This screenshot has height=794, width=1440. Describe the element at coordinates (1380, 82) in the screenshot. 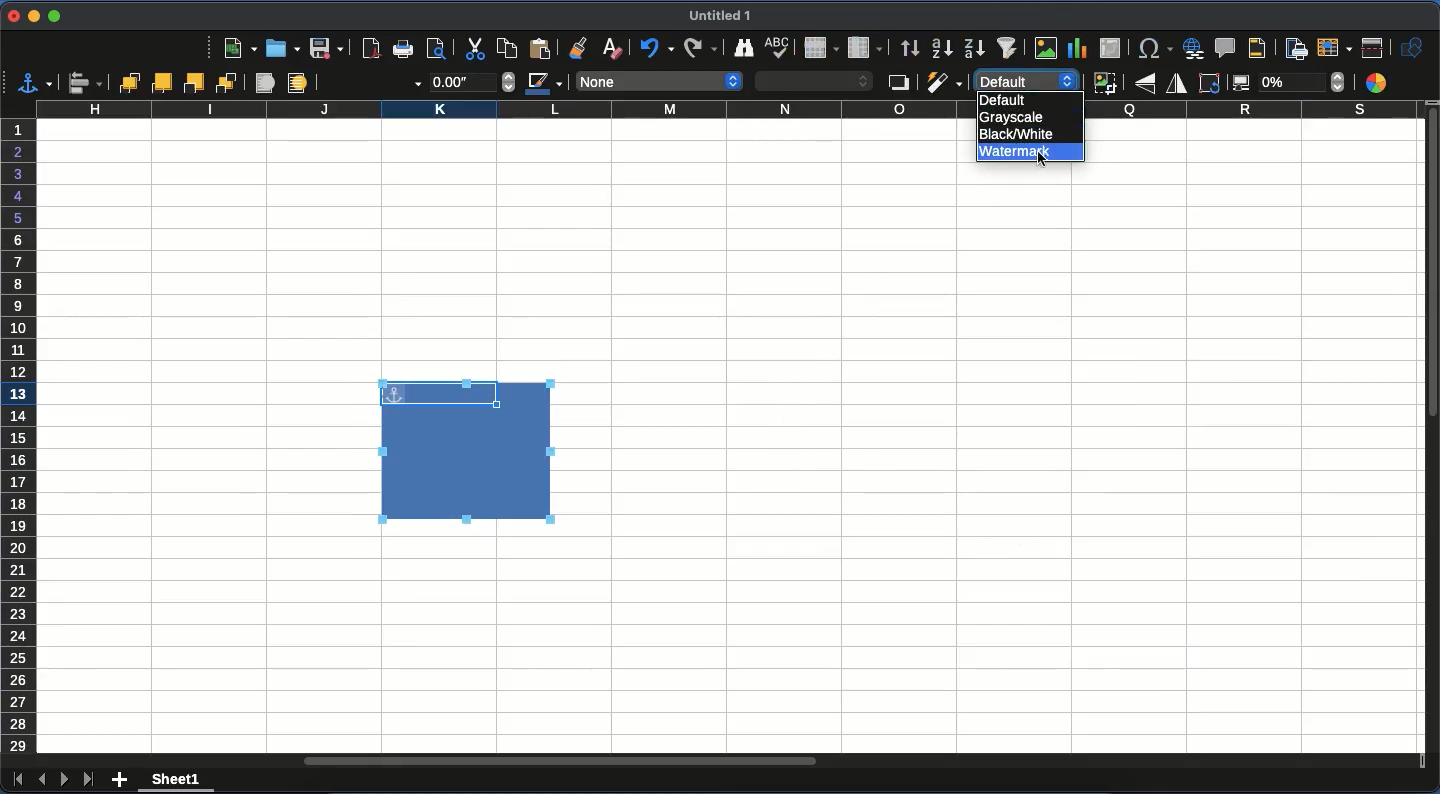

I see `color` at that location.